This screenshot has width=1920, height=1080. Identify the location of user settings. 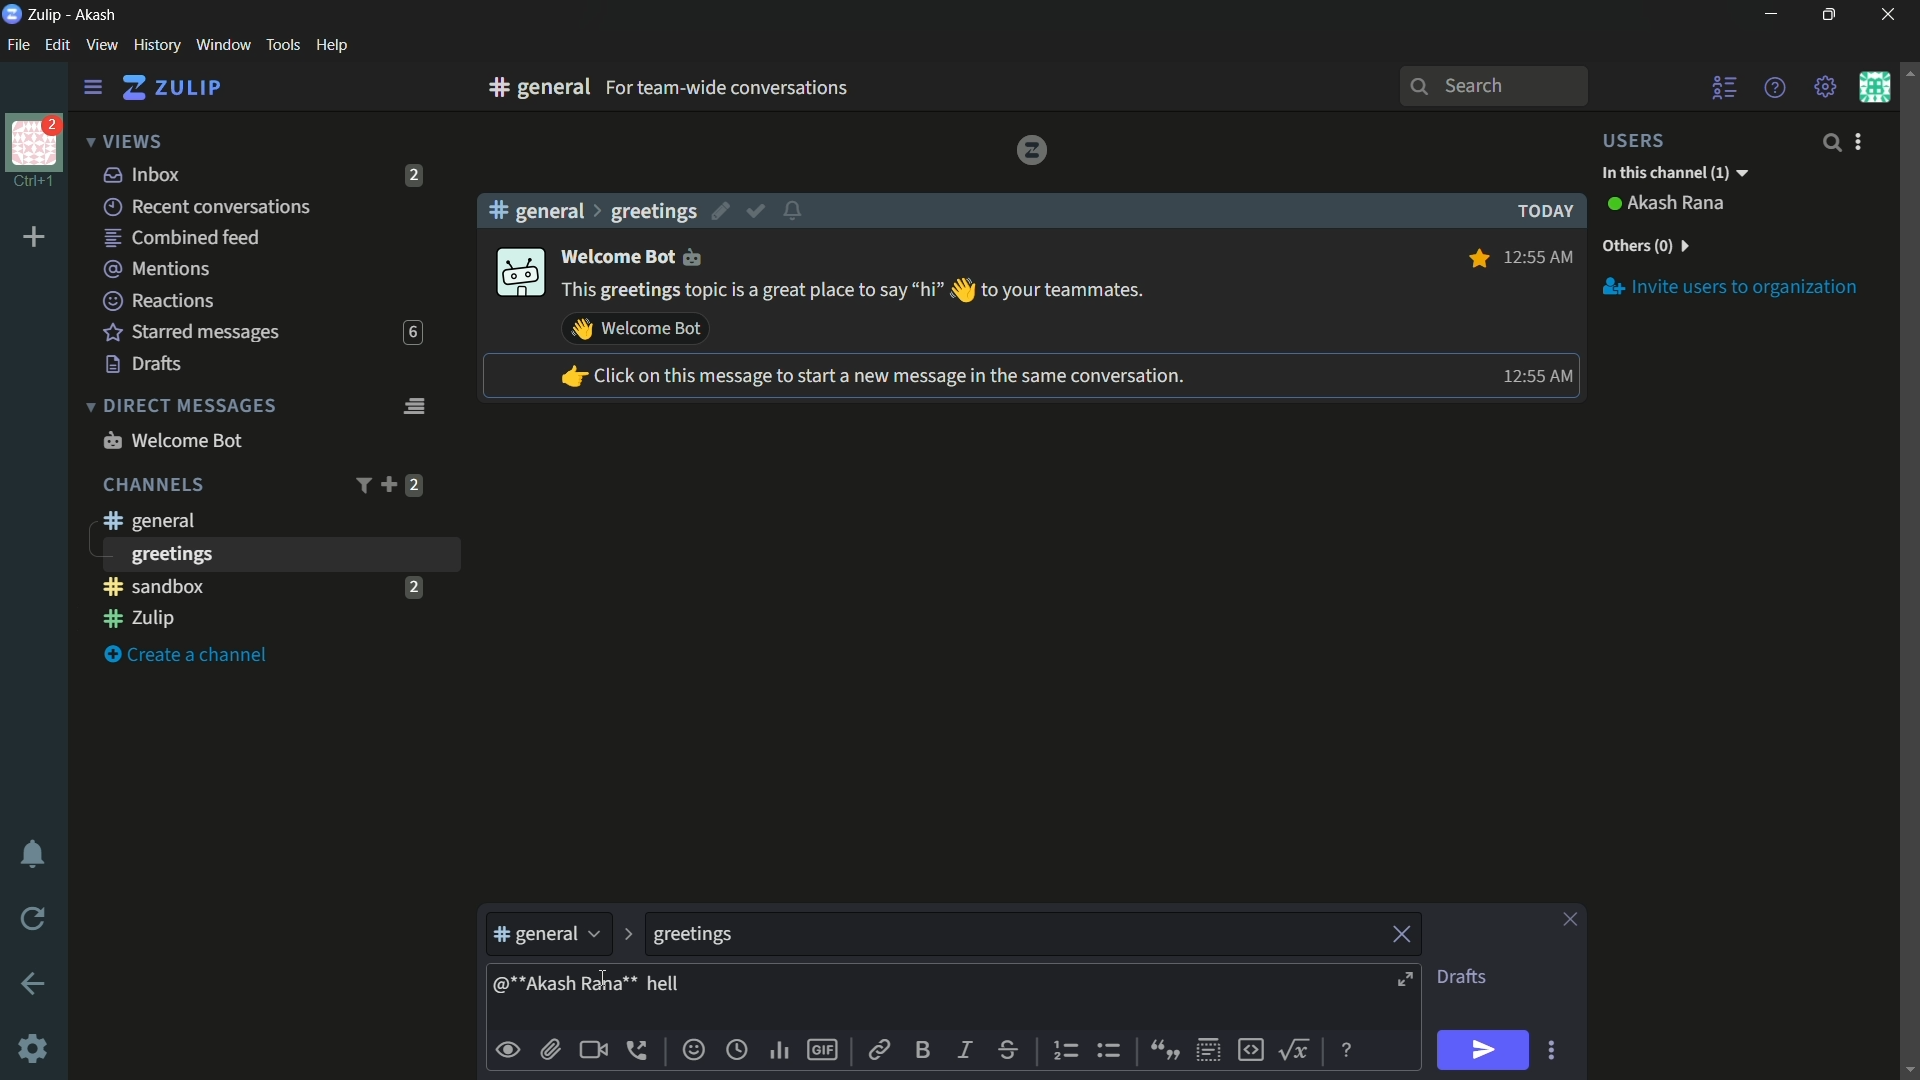
(1862, 141).